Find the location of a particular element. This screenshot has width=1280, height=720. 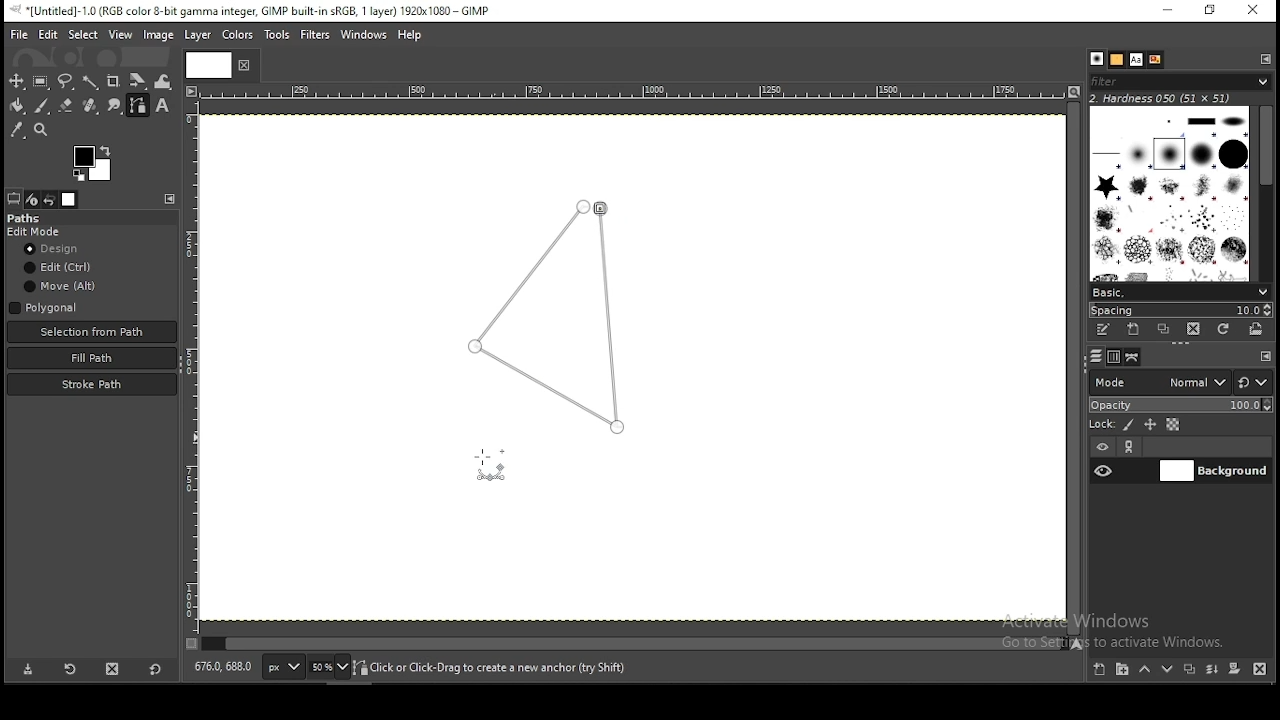

device status is located at coordinates (32, 199).